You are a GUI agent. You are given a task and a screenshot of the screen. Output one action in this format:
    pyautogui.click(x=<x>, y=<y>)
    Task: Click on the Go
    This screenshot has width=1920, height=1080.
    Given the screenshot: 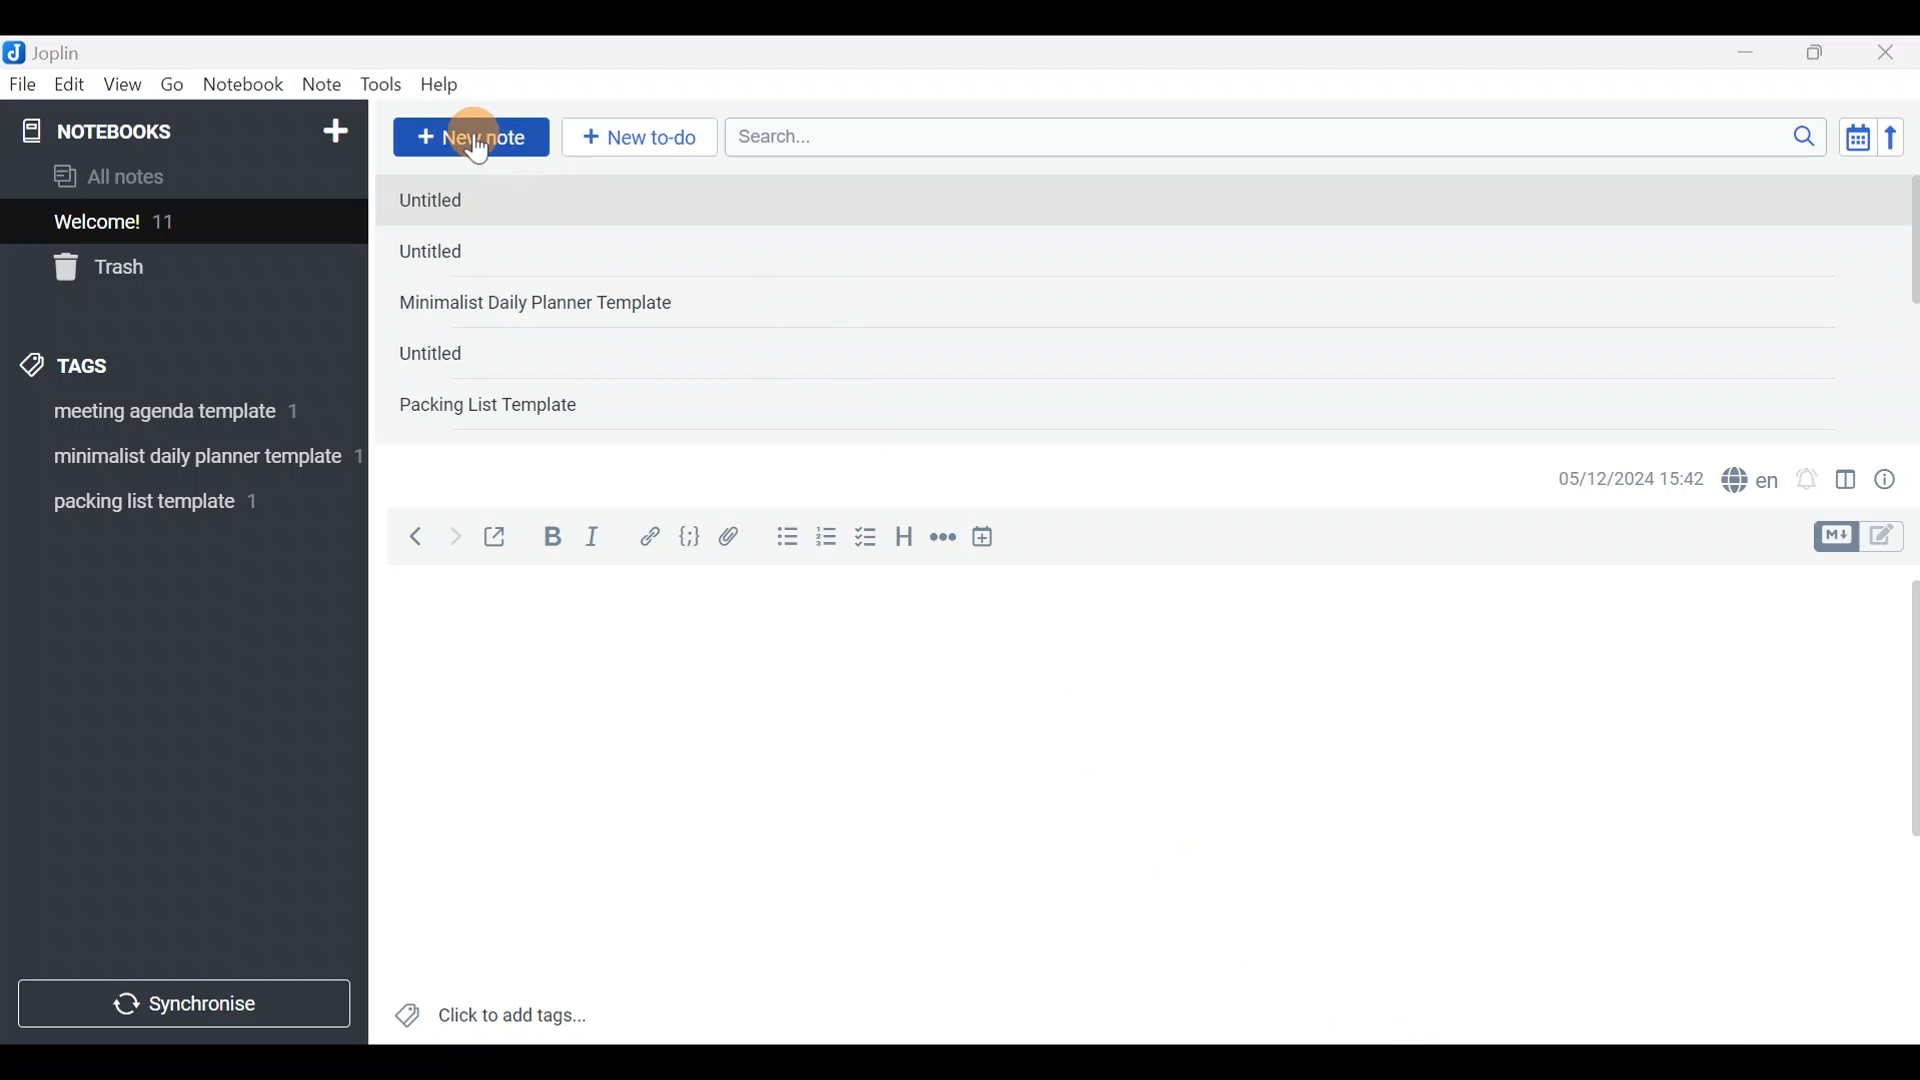 What is the action you would take?
    pyautogui.click(x=172, y=89)
    